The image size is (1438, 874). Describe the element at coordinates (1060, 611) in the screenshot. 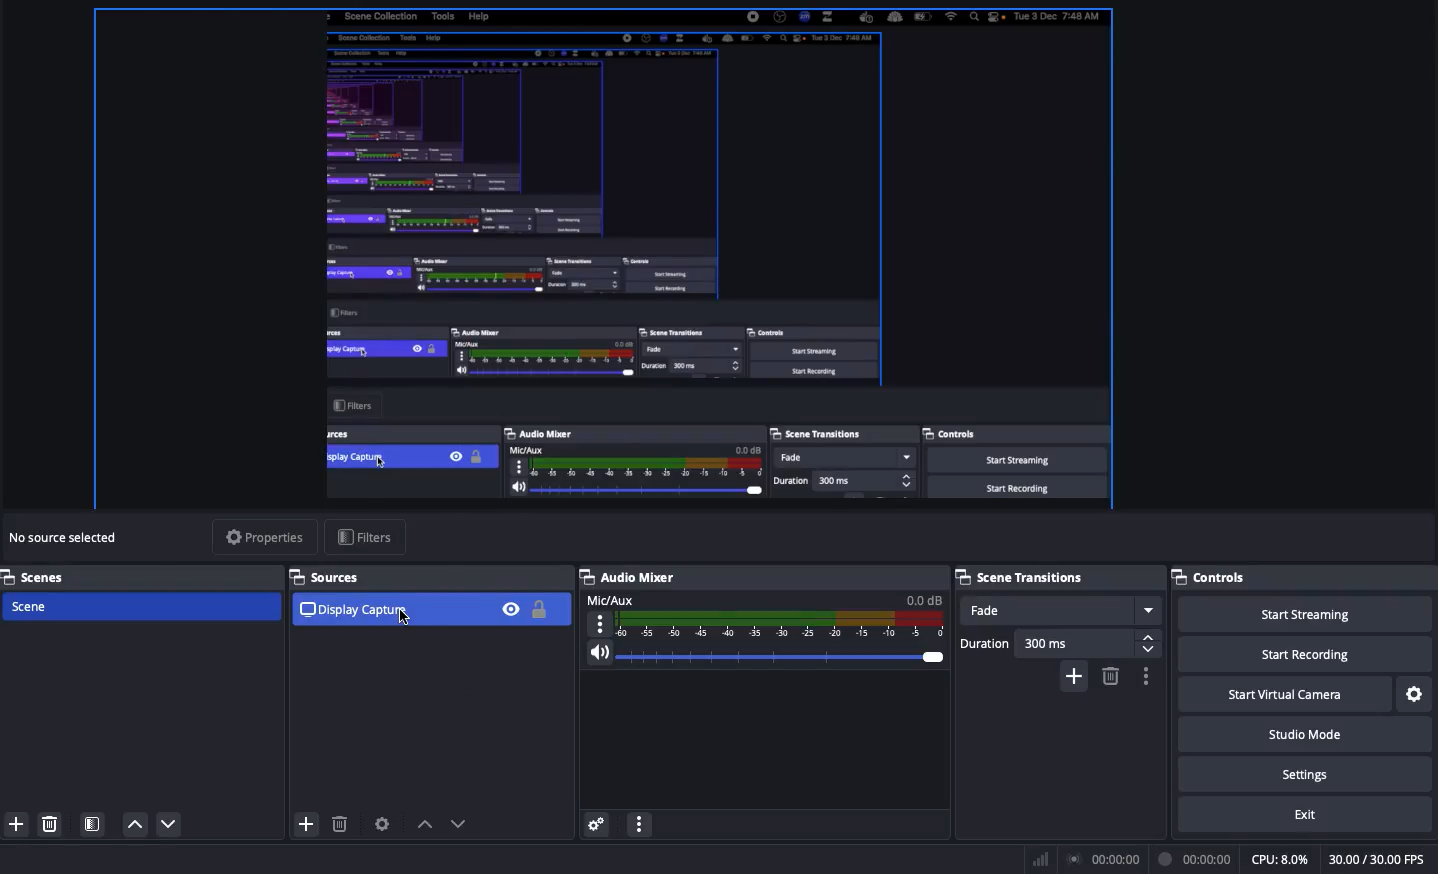

I see `Fade` at that location.